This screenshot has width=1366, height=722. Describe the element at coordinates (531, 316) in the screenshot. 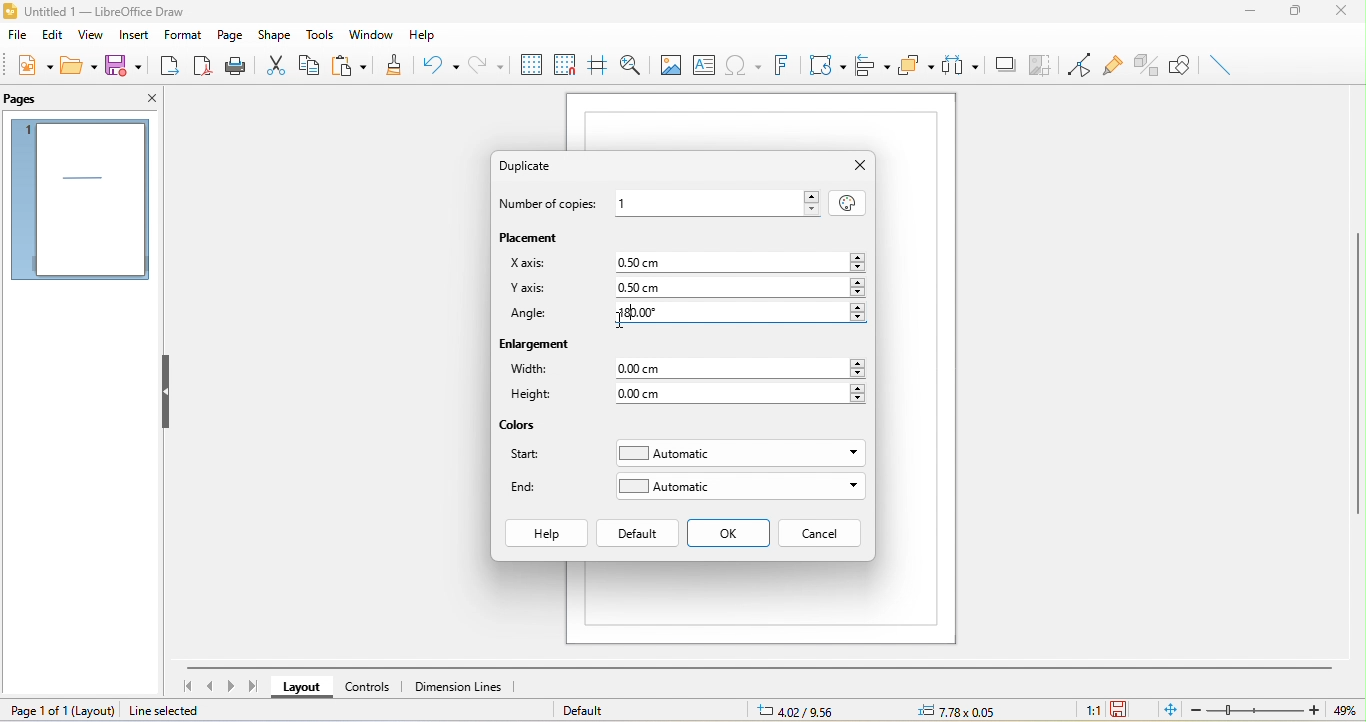

I see `angle` at that location.